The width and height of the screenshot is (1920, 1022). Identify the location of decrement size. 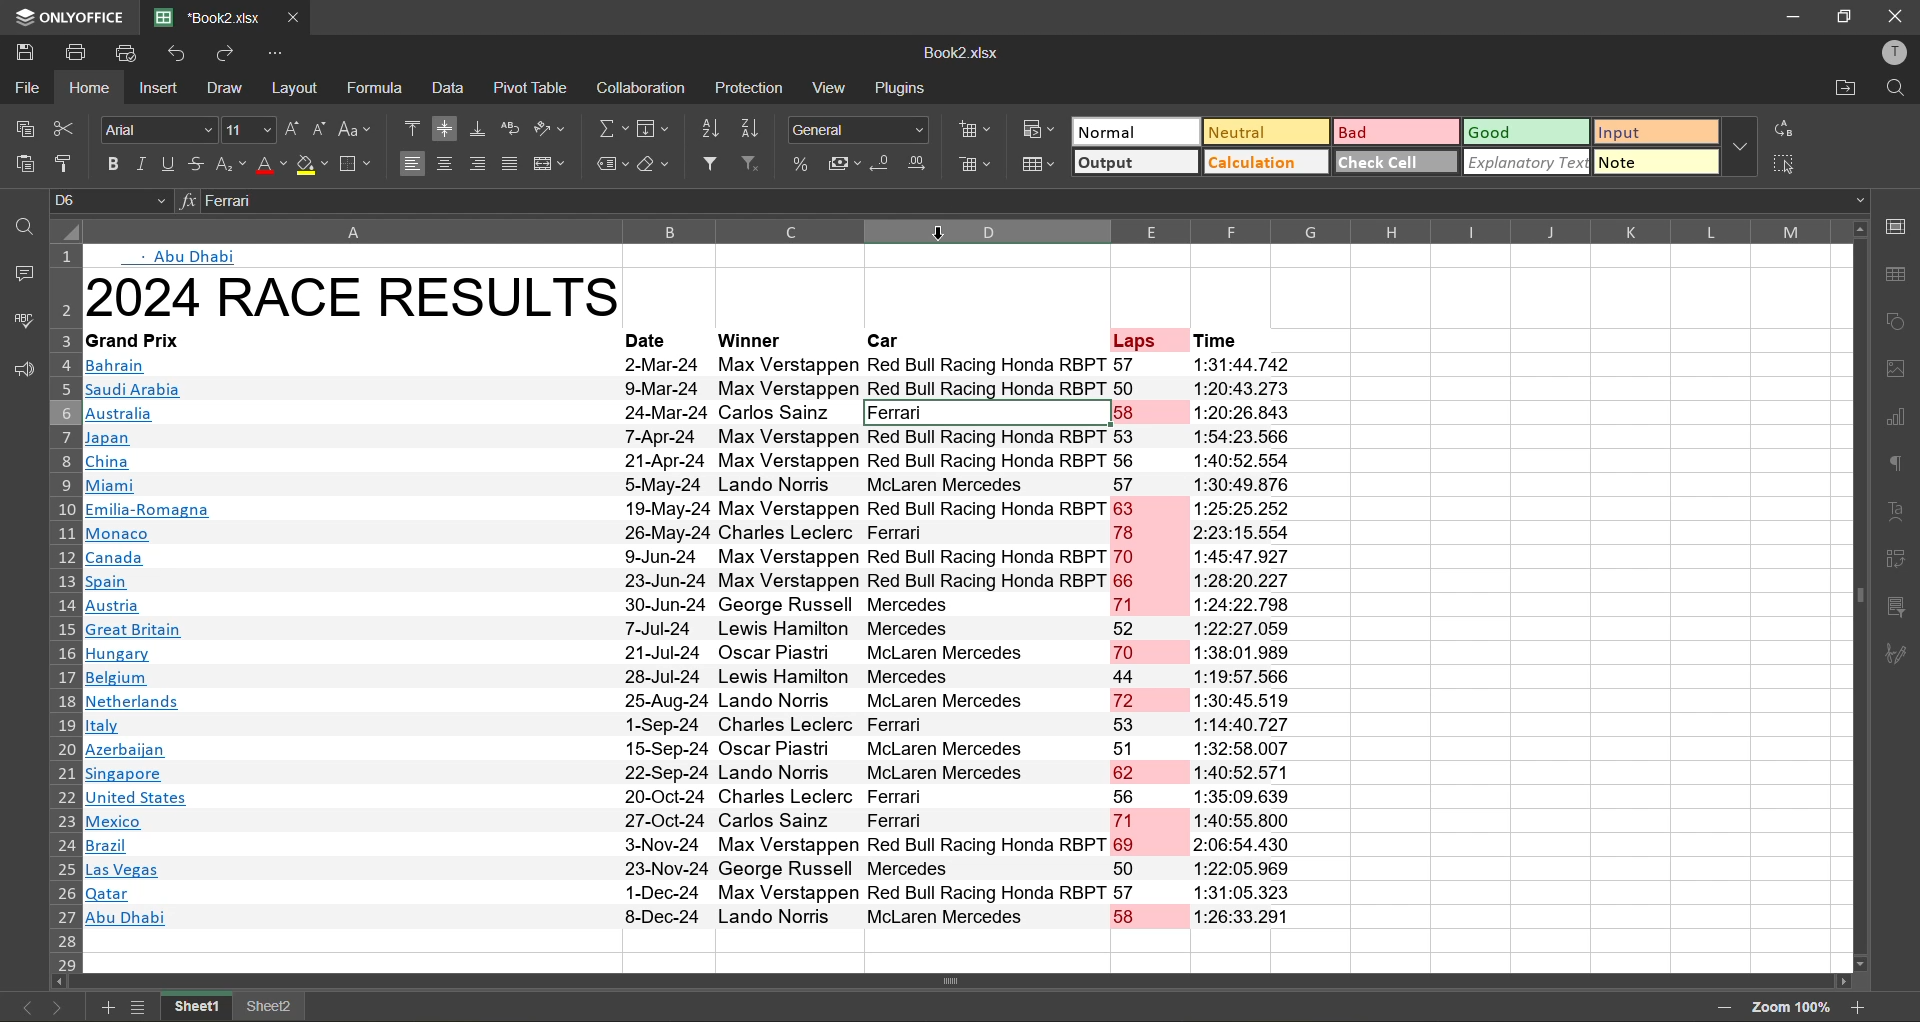
(323, 131).